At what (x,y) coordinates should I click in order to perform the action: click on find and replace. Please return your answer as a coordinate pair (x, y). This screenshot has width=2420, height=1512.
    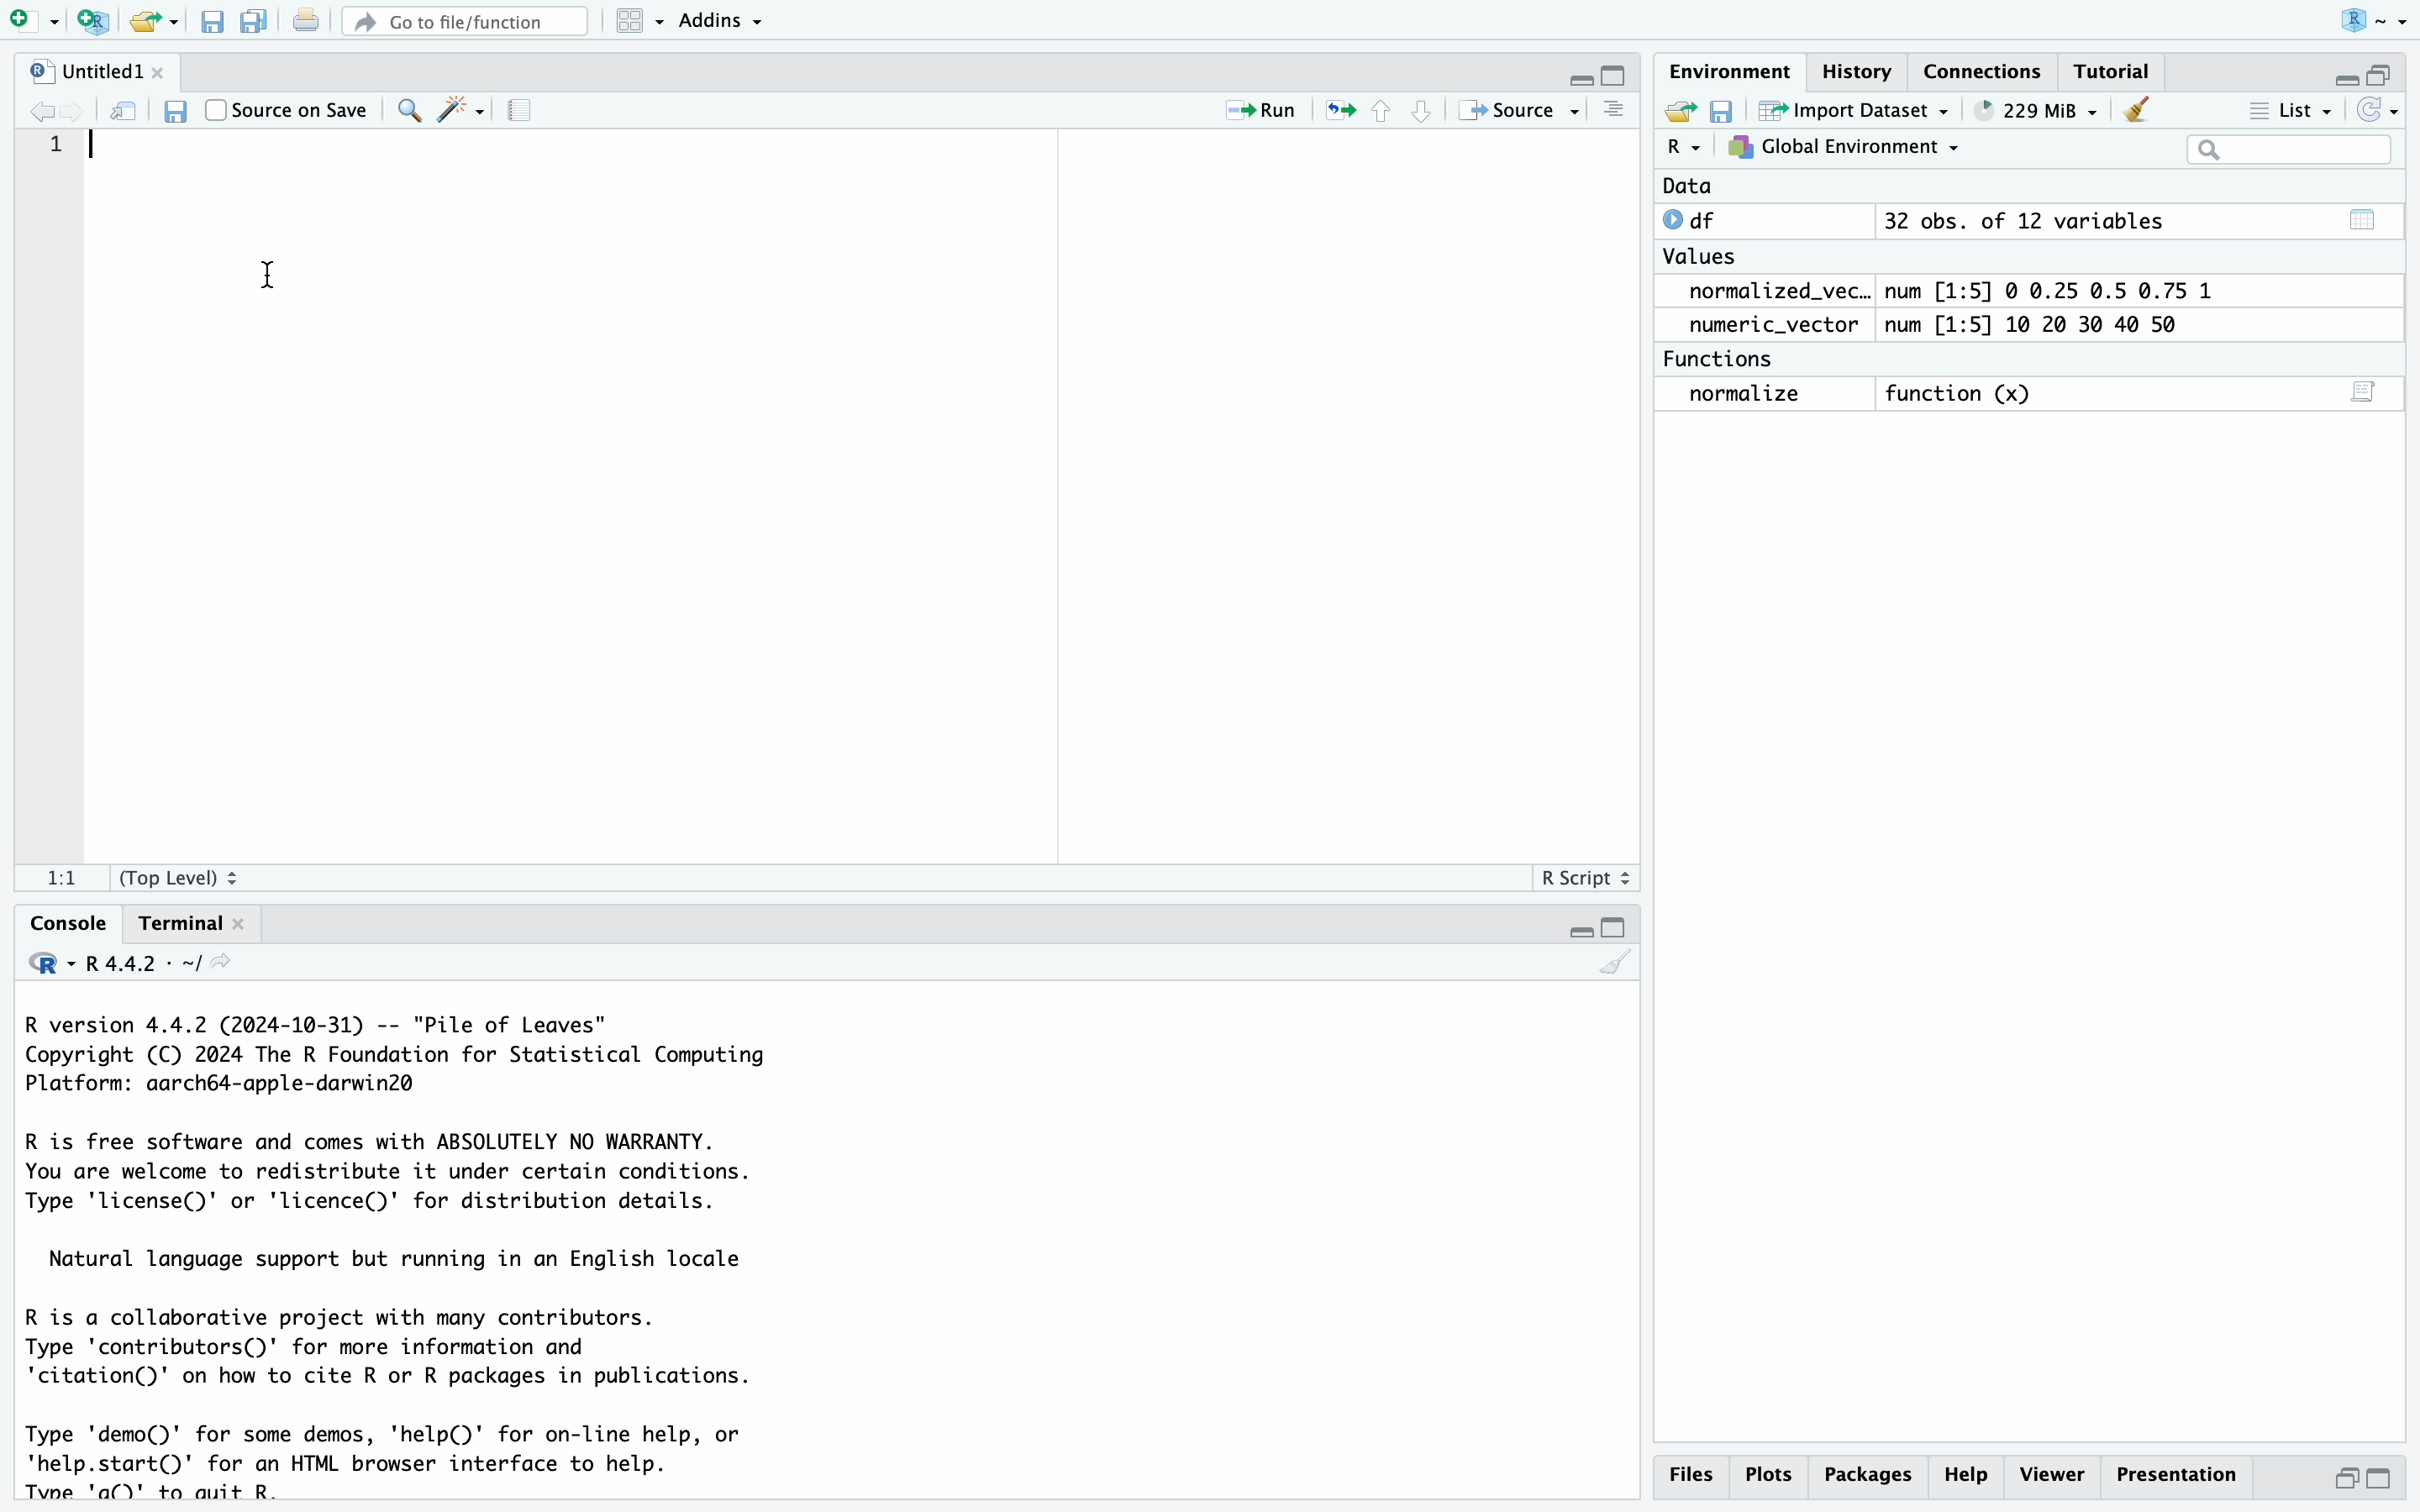
    Looking at the image, I should click on (406, 113).